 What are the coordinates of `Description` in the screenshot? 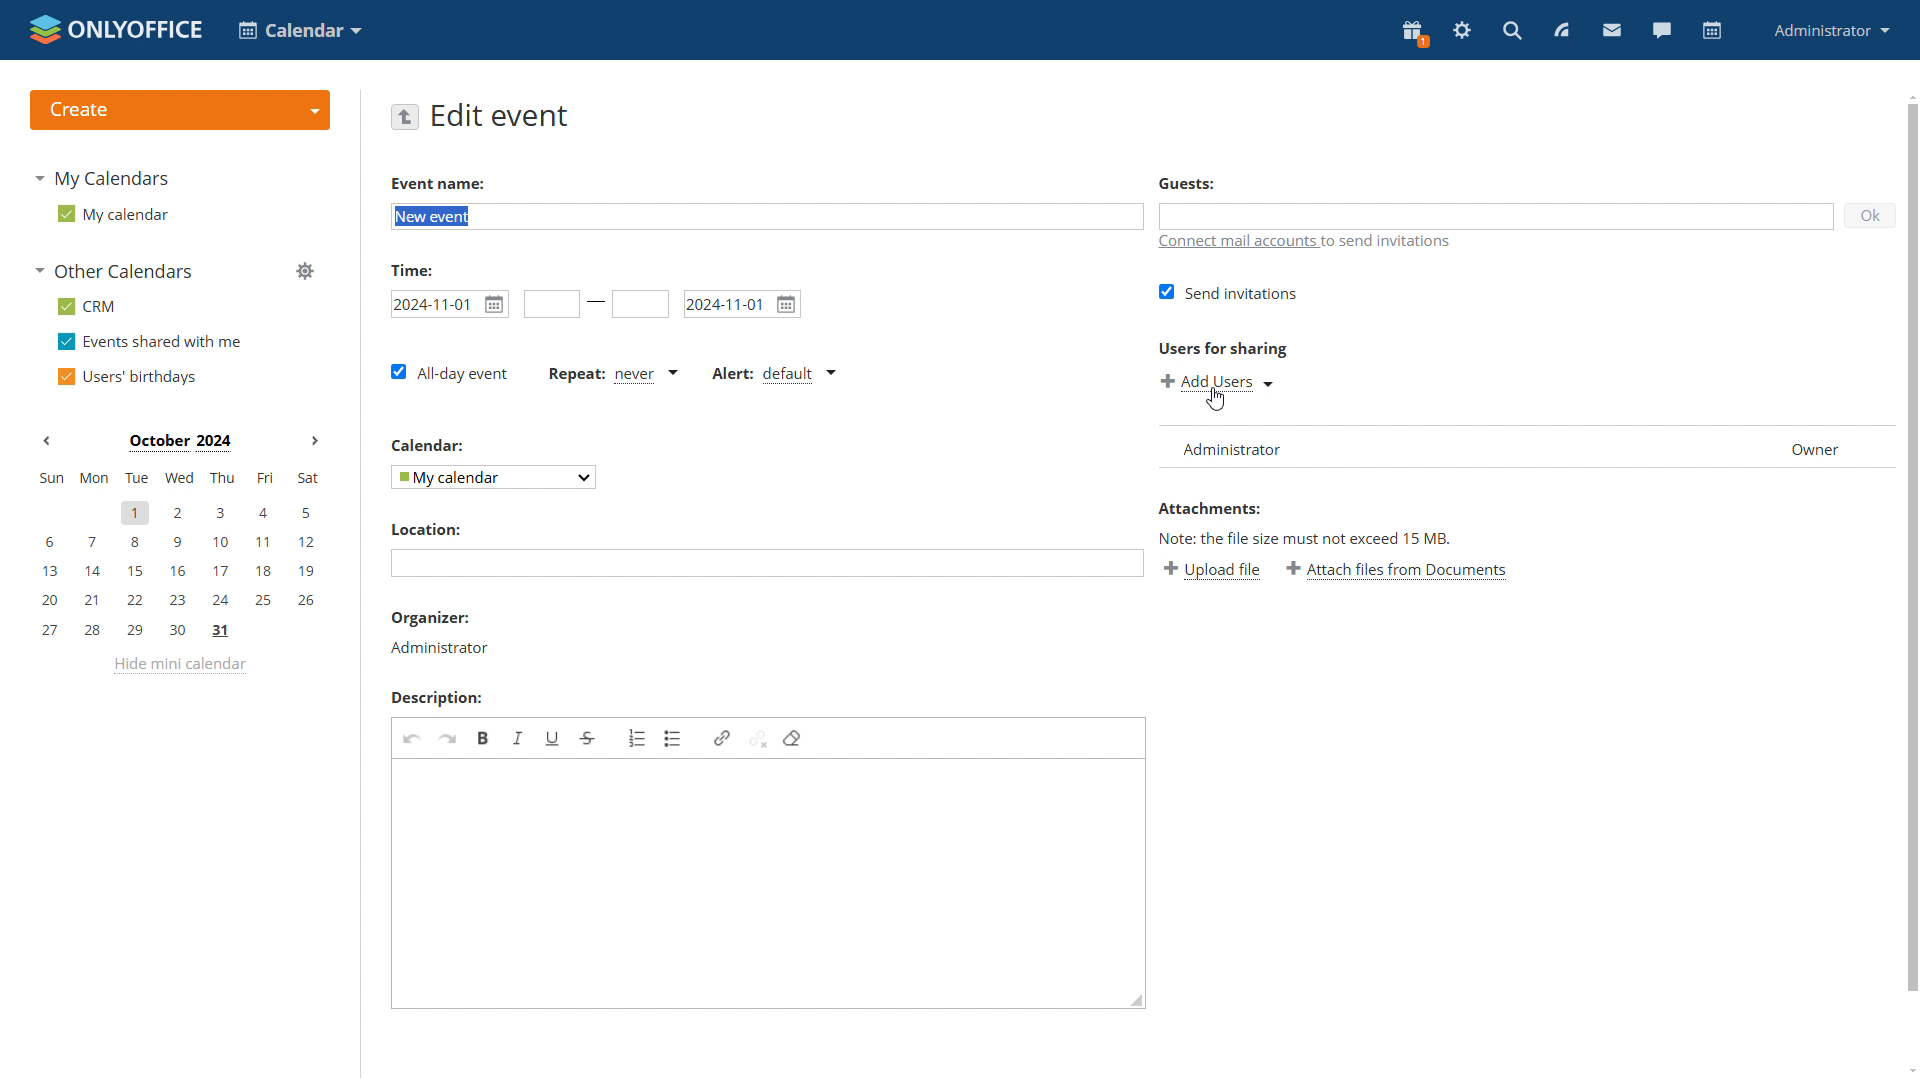 It's located at (435, 699).